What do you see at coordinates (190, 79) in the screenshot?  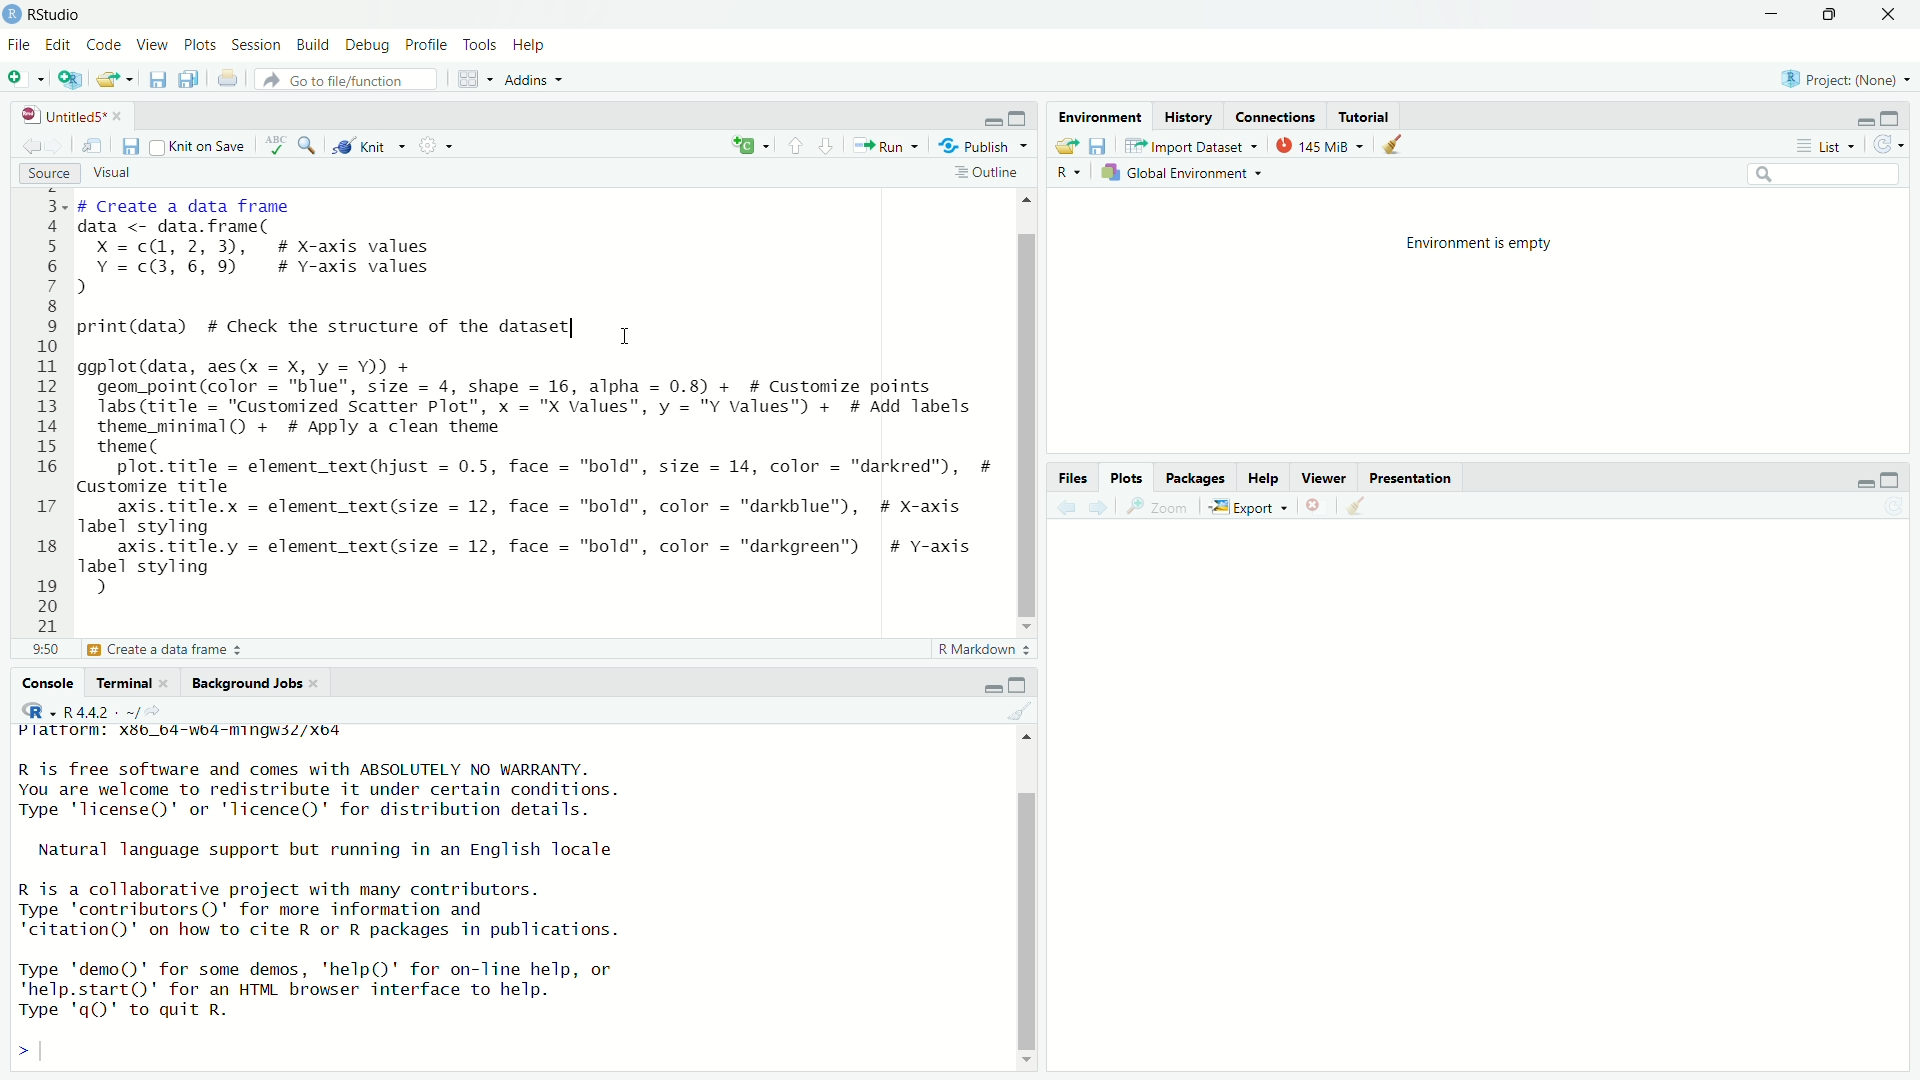 I see `Save all open documents` at bounding box center [190, 79].